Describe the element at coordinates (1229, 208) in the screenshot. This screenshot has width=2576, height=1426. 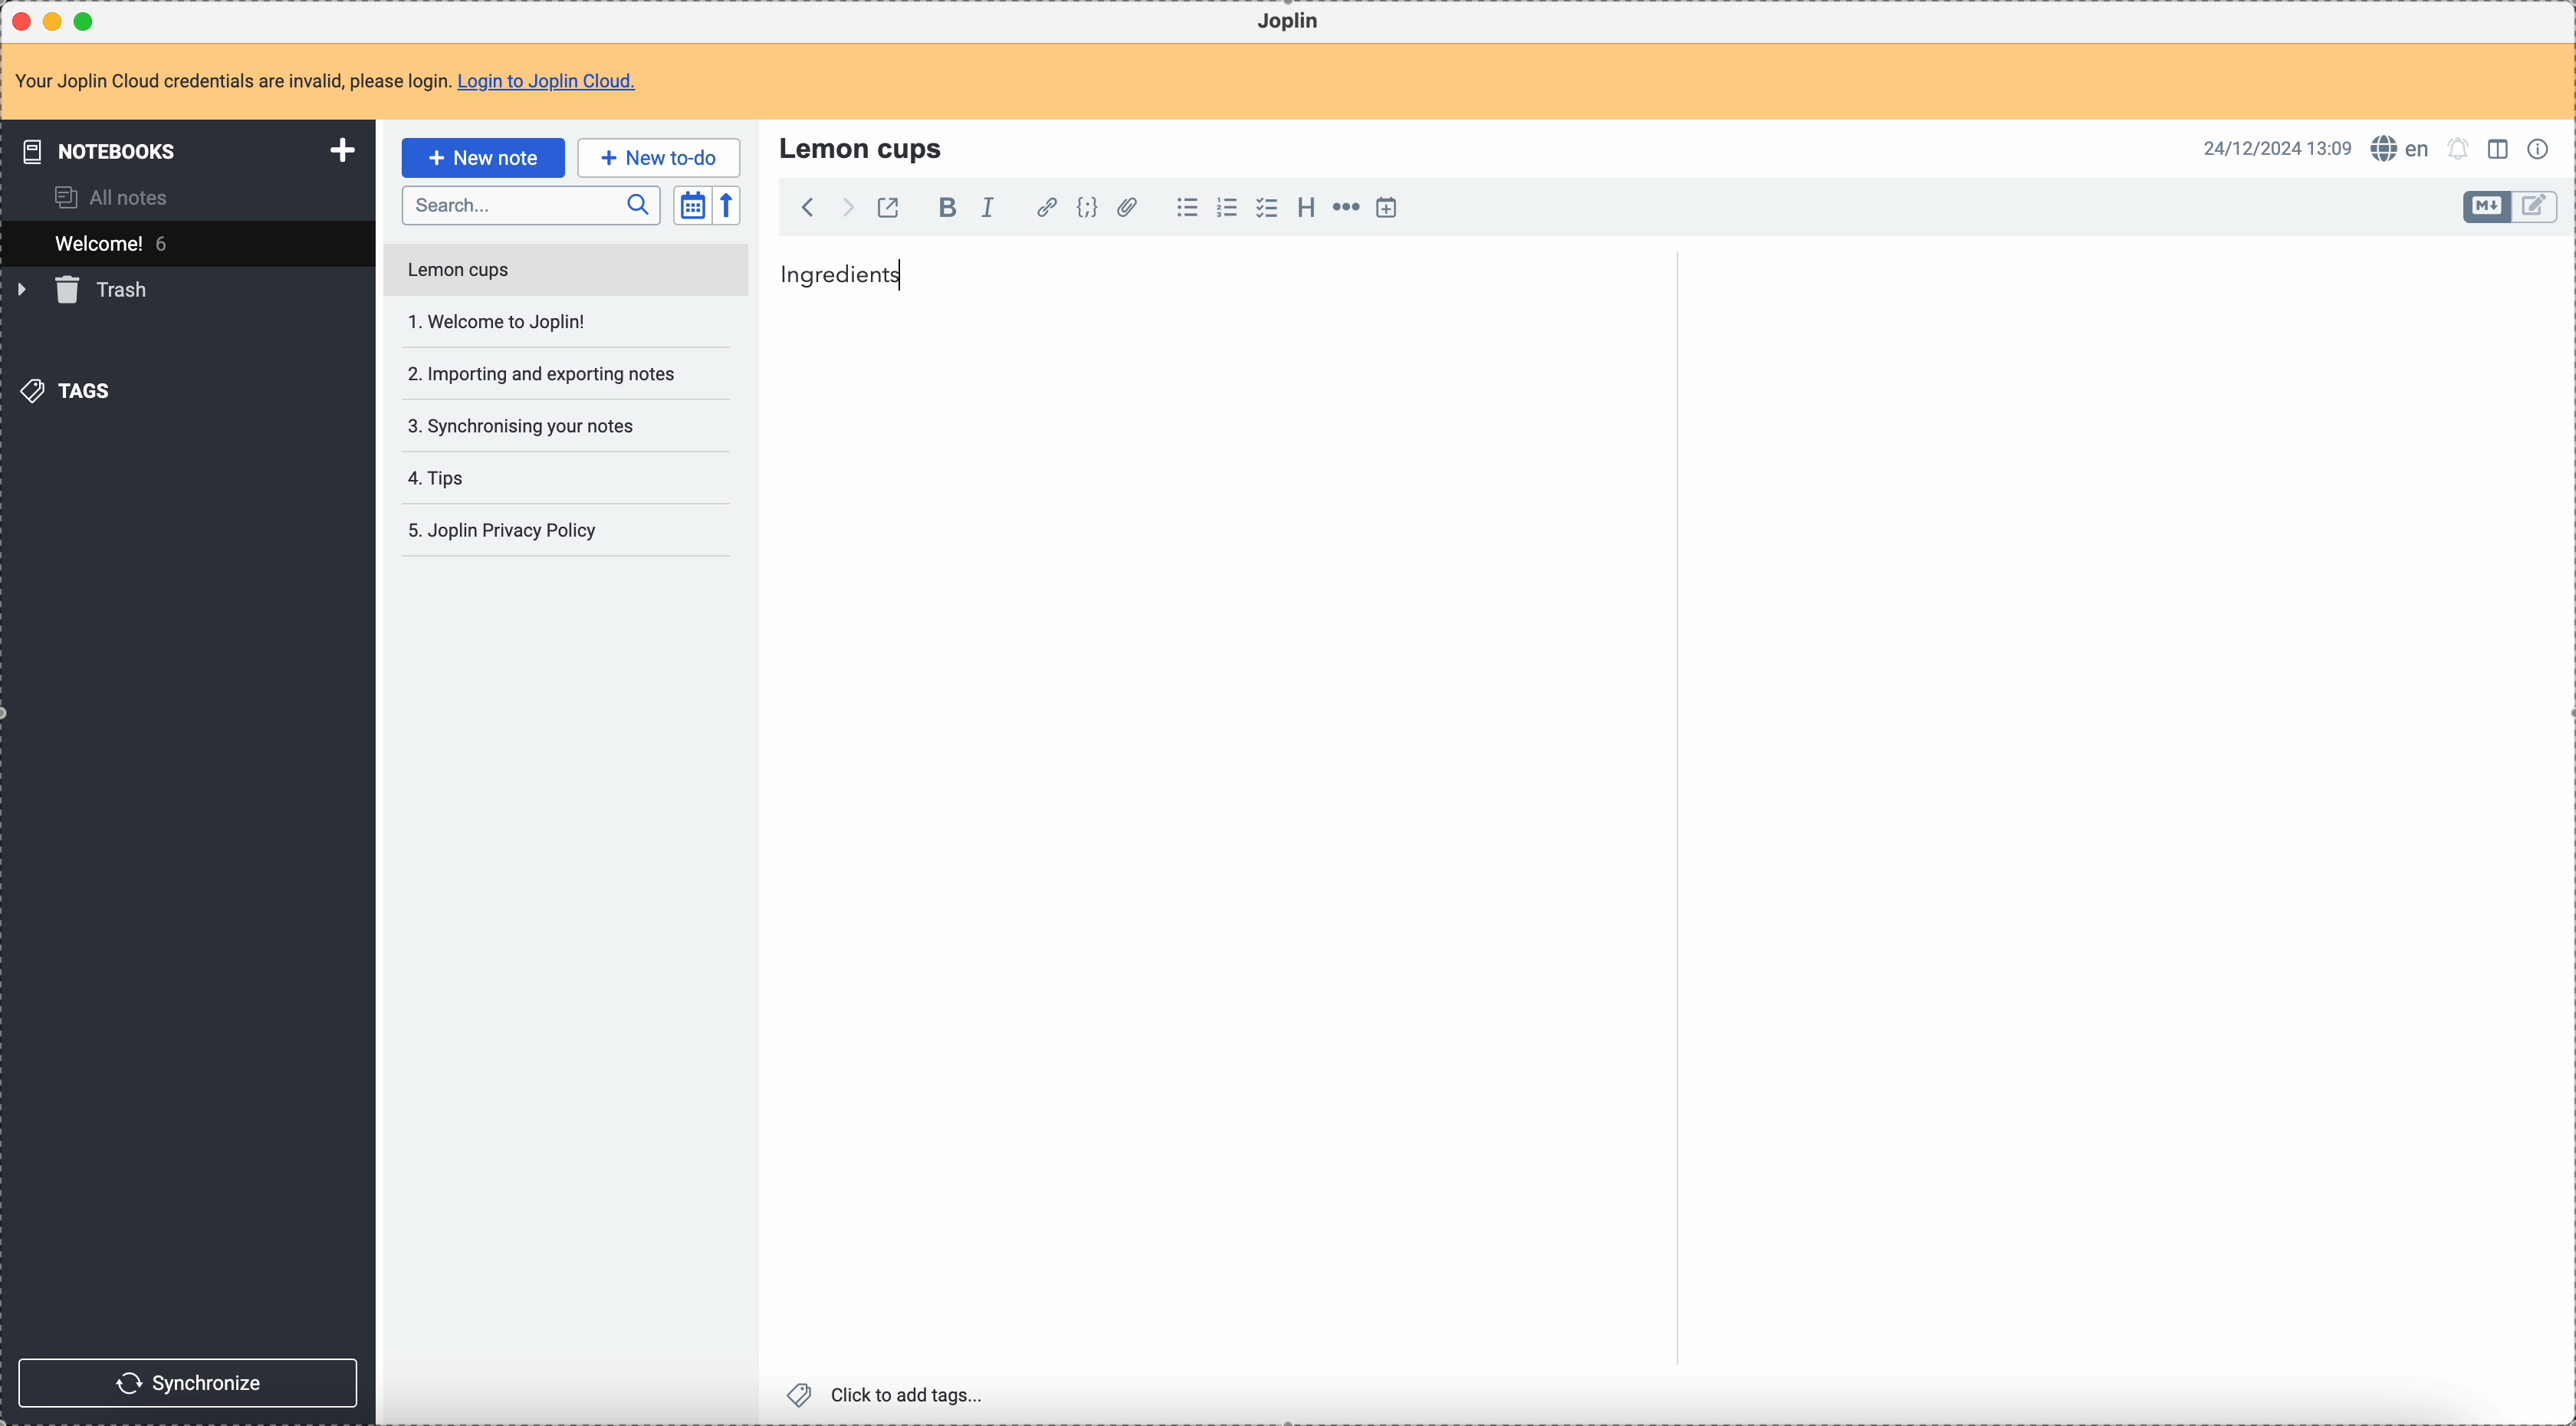
I see `numbered list` at that location.